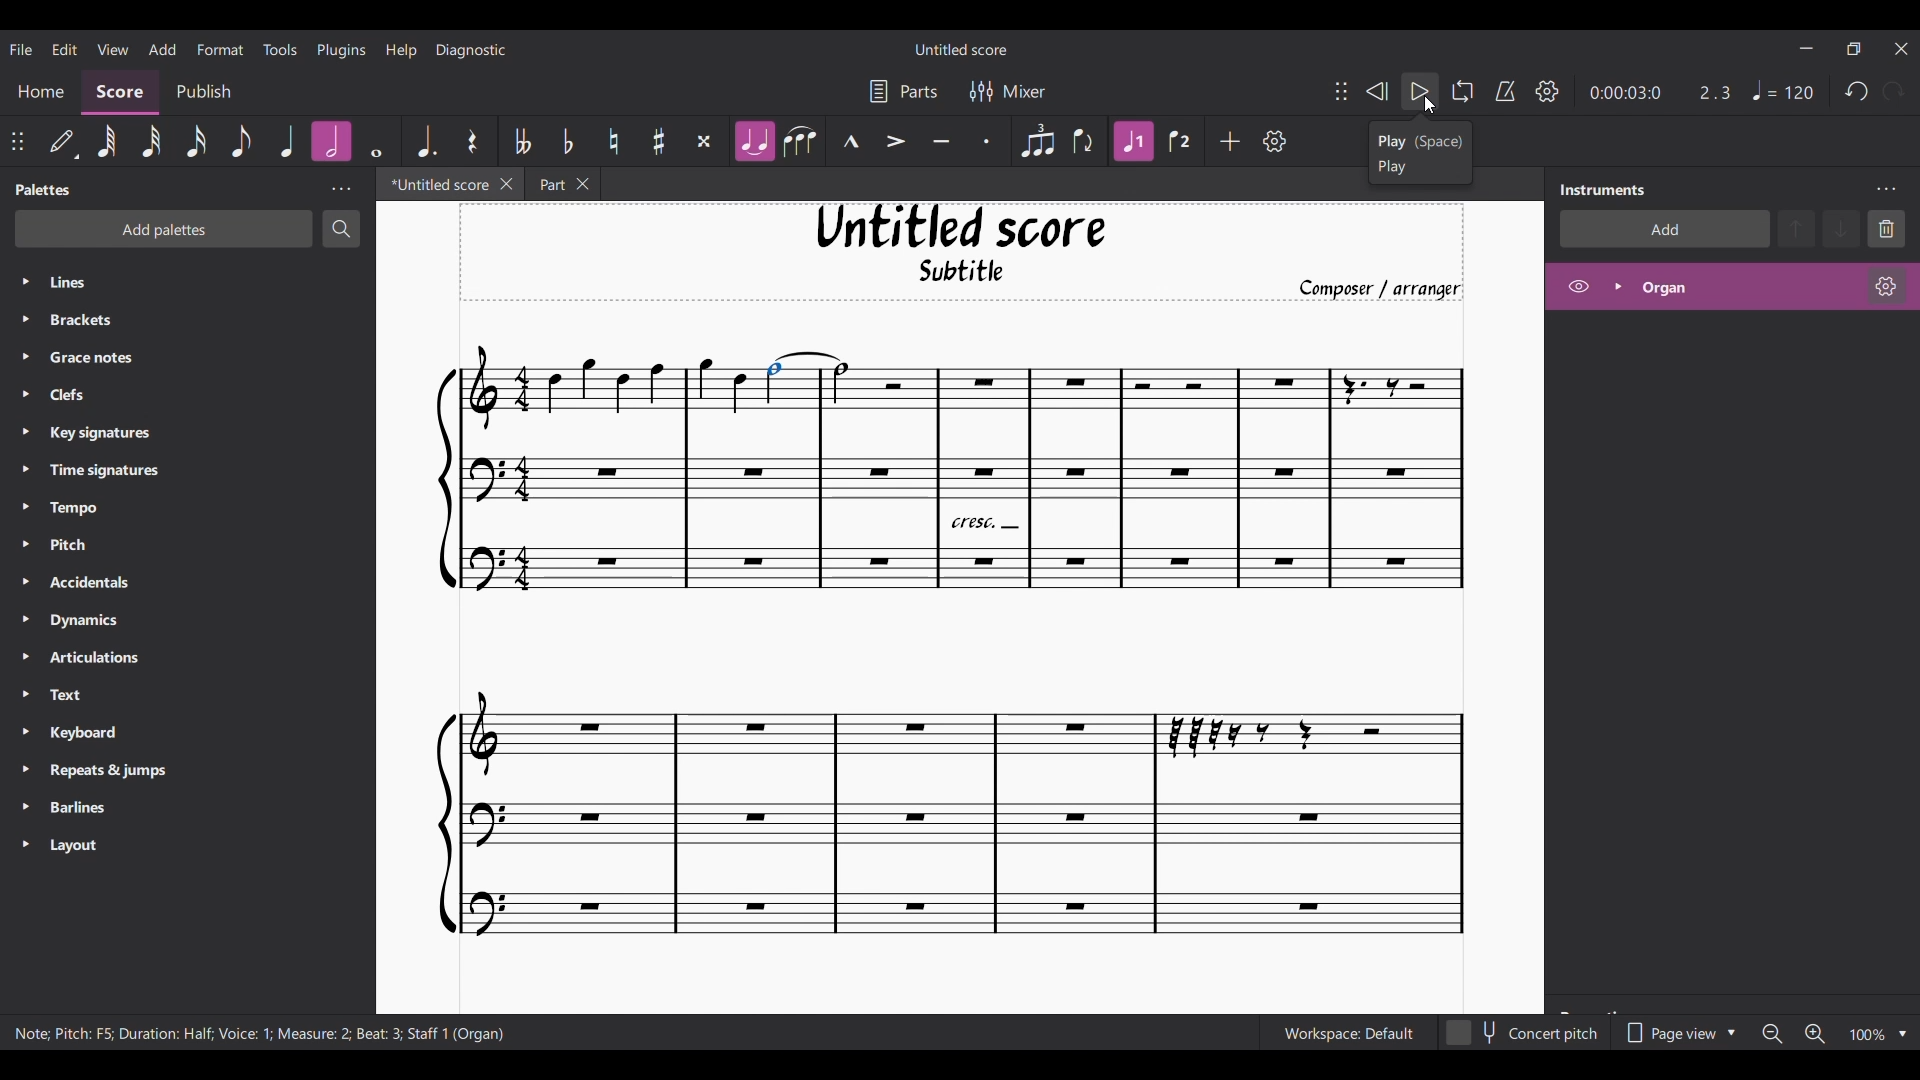  What do you see at coordinates (1887, 286) in the screenshot?
I see `Organ settings` at bounding box center [1887, 286].